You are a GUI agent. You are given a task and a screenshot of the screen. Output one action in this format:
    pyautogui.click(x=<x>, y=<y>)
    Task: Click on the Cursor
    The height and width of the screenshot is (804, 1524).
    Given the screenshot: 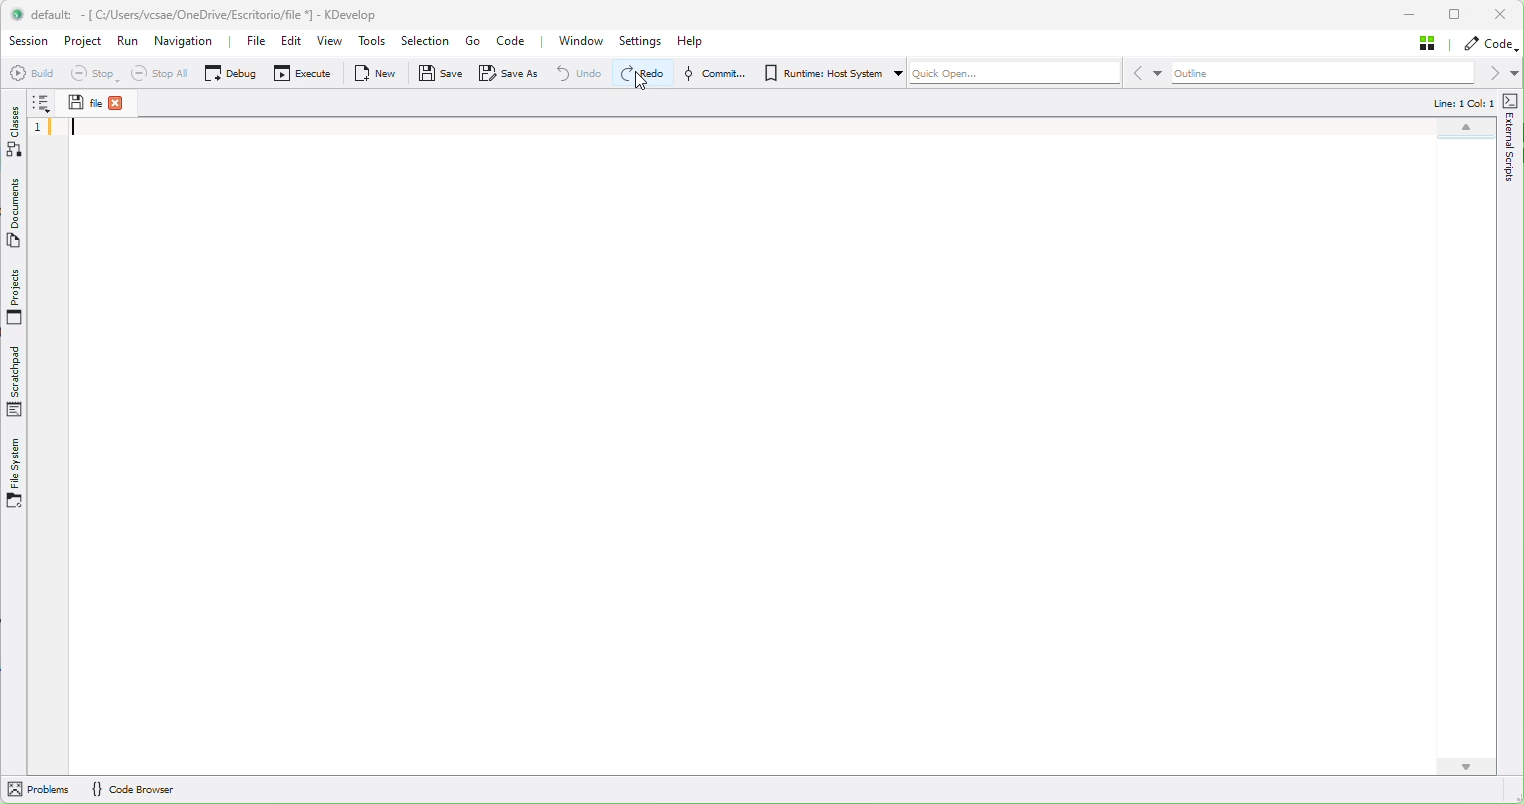 What is the action you would take?
    pyautogui.click(x=73, y=128)
    